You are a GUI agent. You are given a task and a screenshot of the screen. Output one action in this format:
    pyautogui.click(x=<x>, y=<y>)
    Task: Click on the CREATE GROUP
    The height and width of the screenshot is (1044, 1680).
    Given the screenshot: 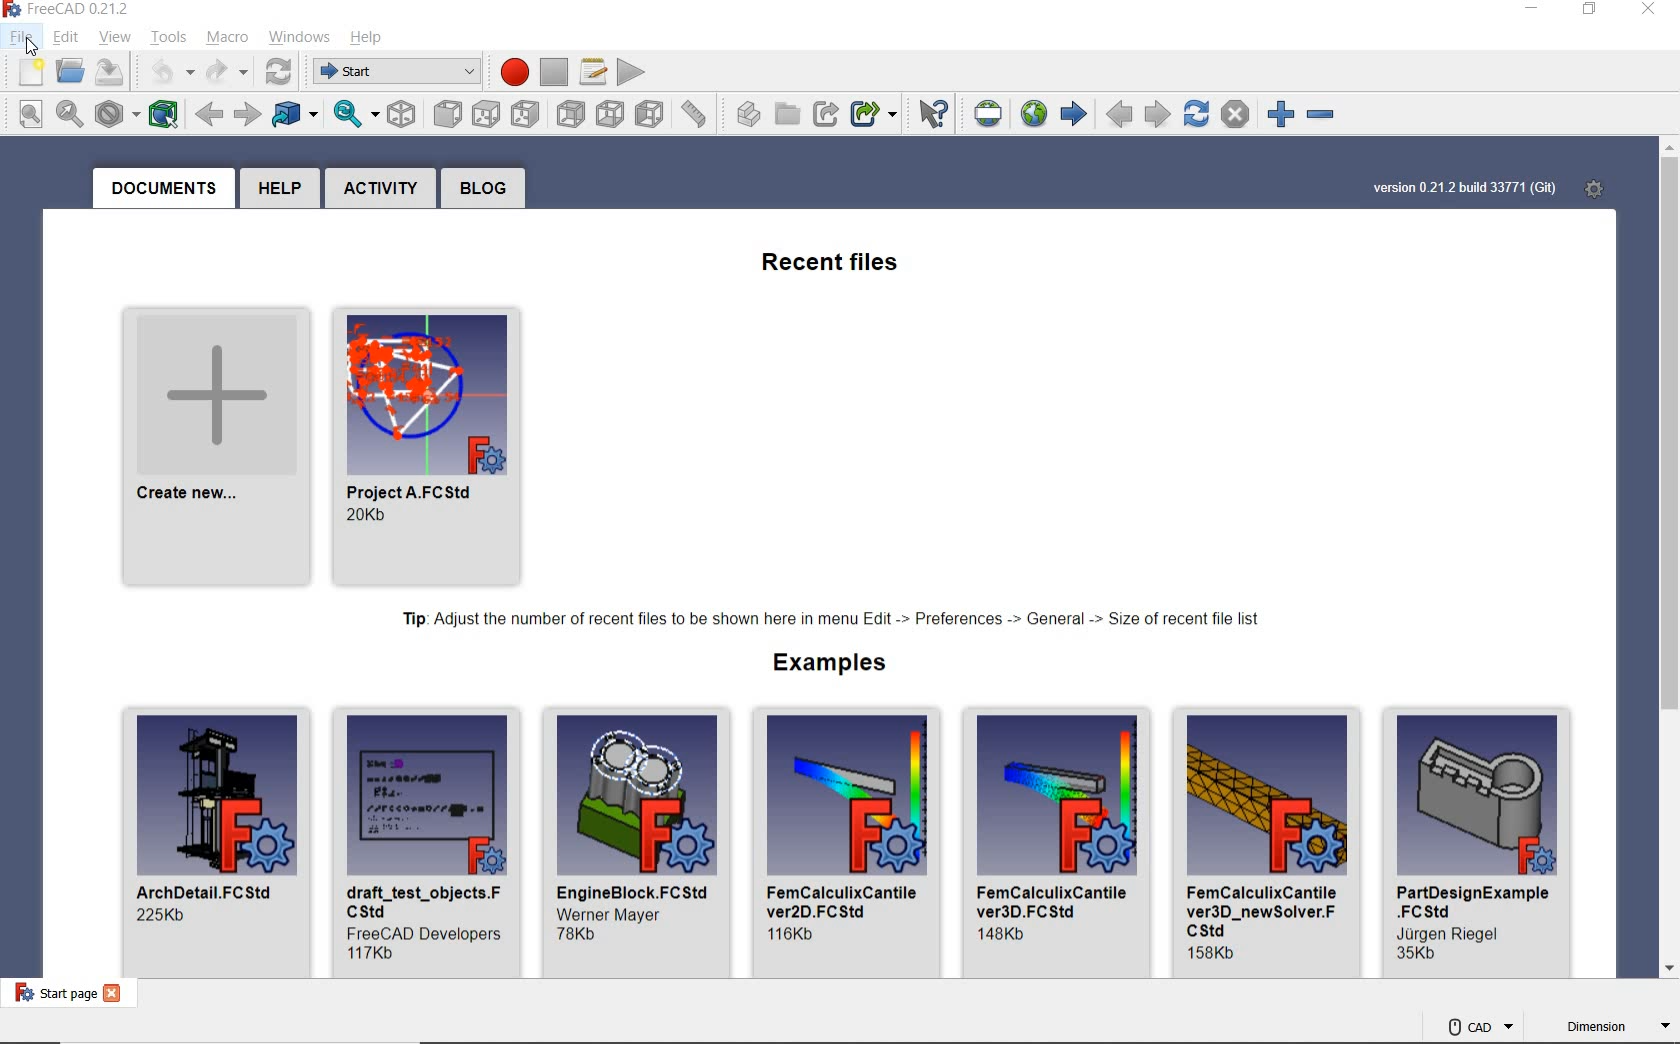 What is the action you would take?
    pyautogui.click(x=788, y=115)
    